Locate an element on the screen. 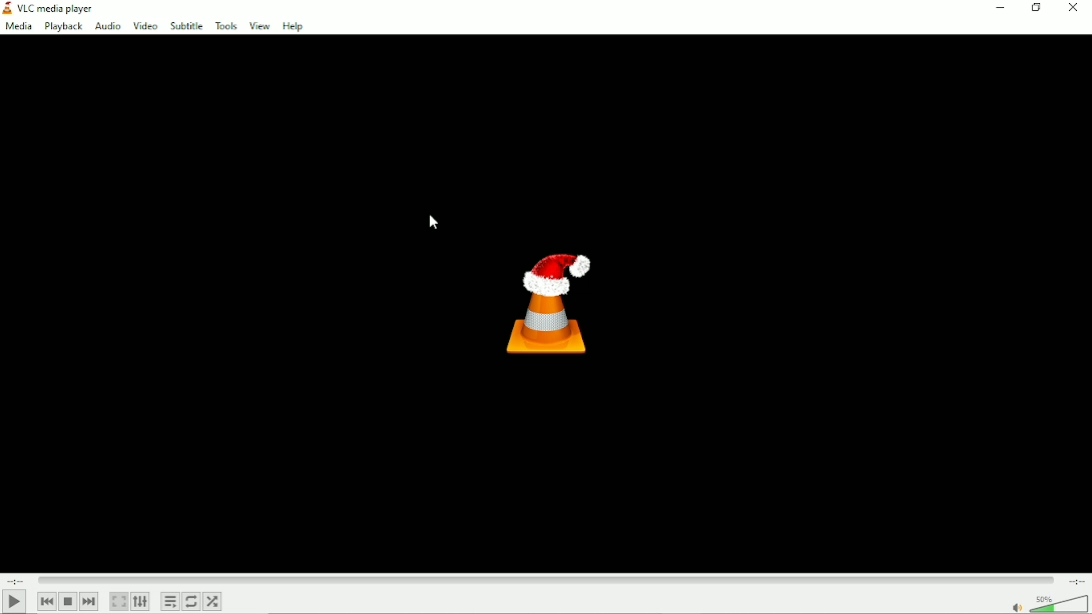  Play duration is located at coordinates (544, 578).